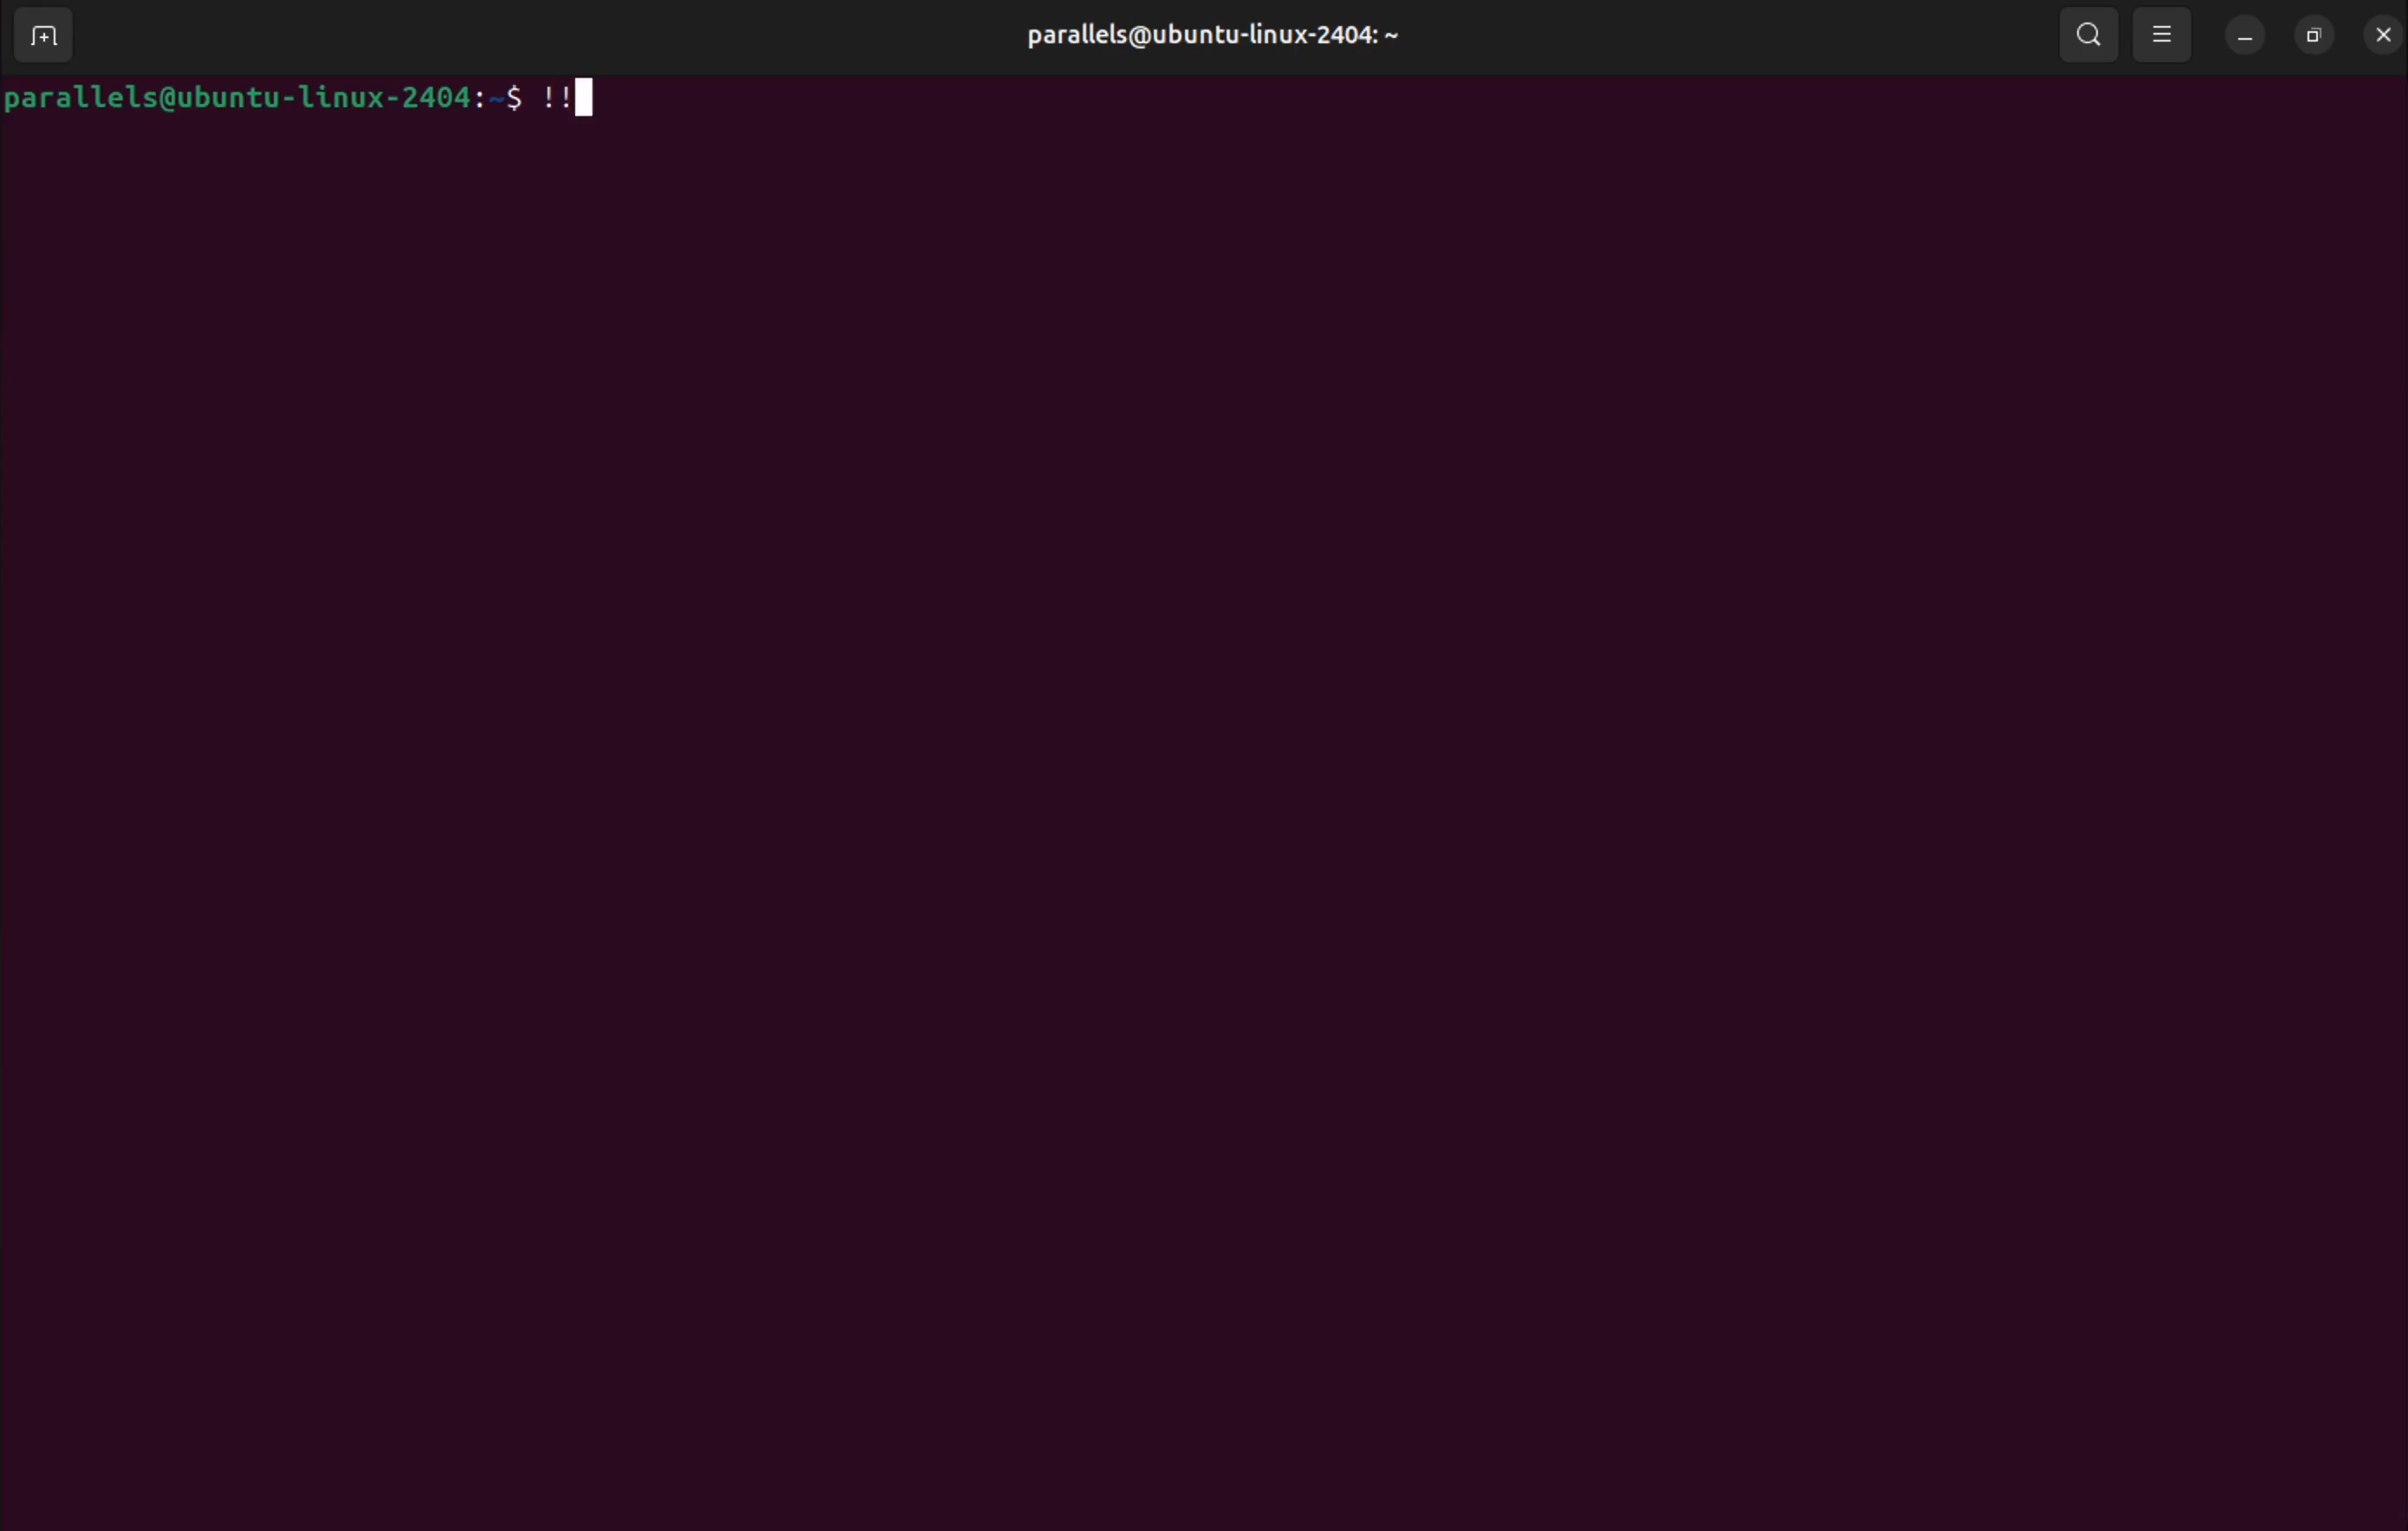 The width and height of the screenshot is (2408, 1531). I want to click on user profile, so click(1223, 33).